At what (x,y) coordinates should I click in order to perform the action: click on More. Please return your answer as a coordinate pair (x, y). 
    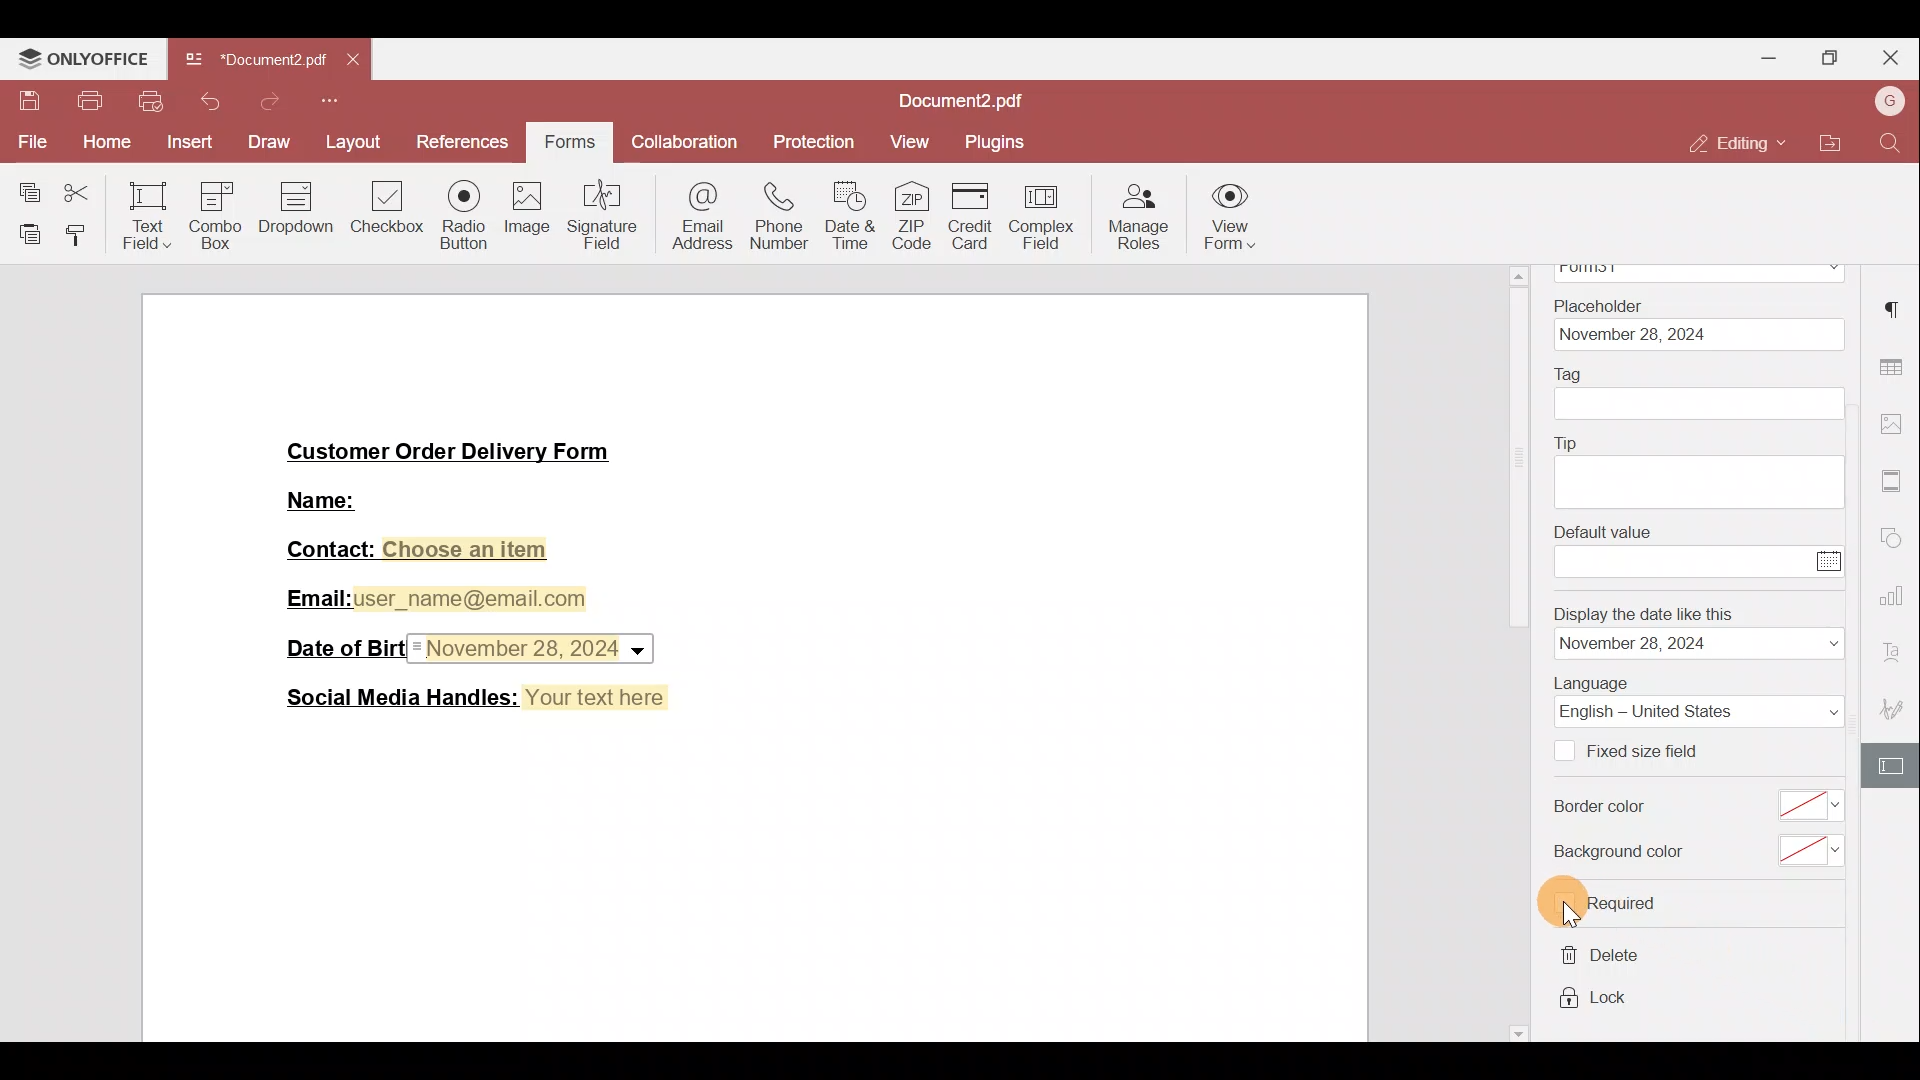
    Looking at the image, I should click on (333, 103).